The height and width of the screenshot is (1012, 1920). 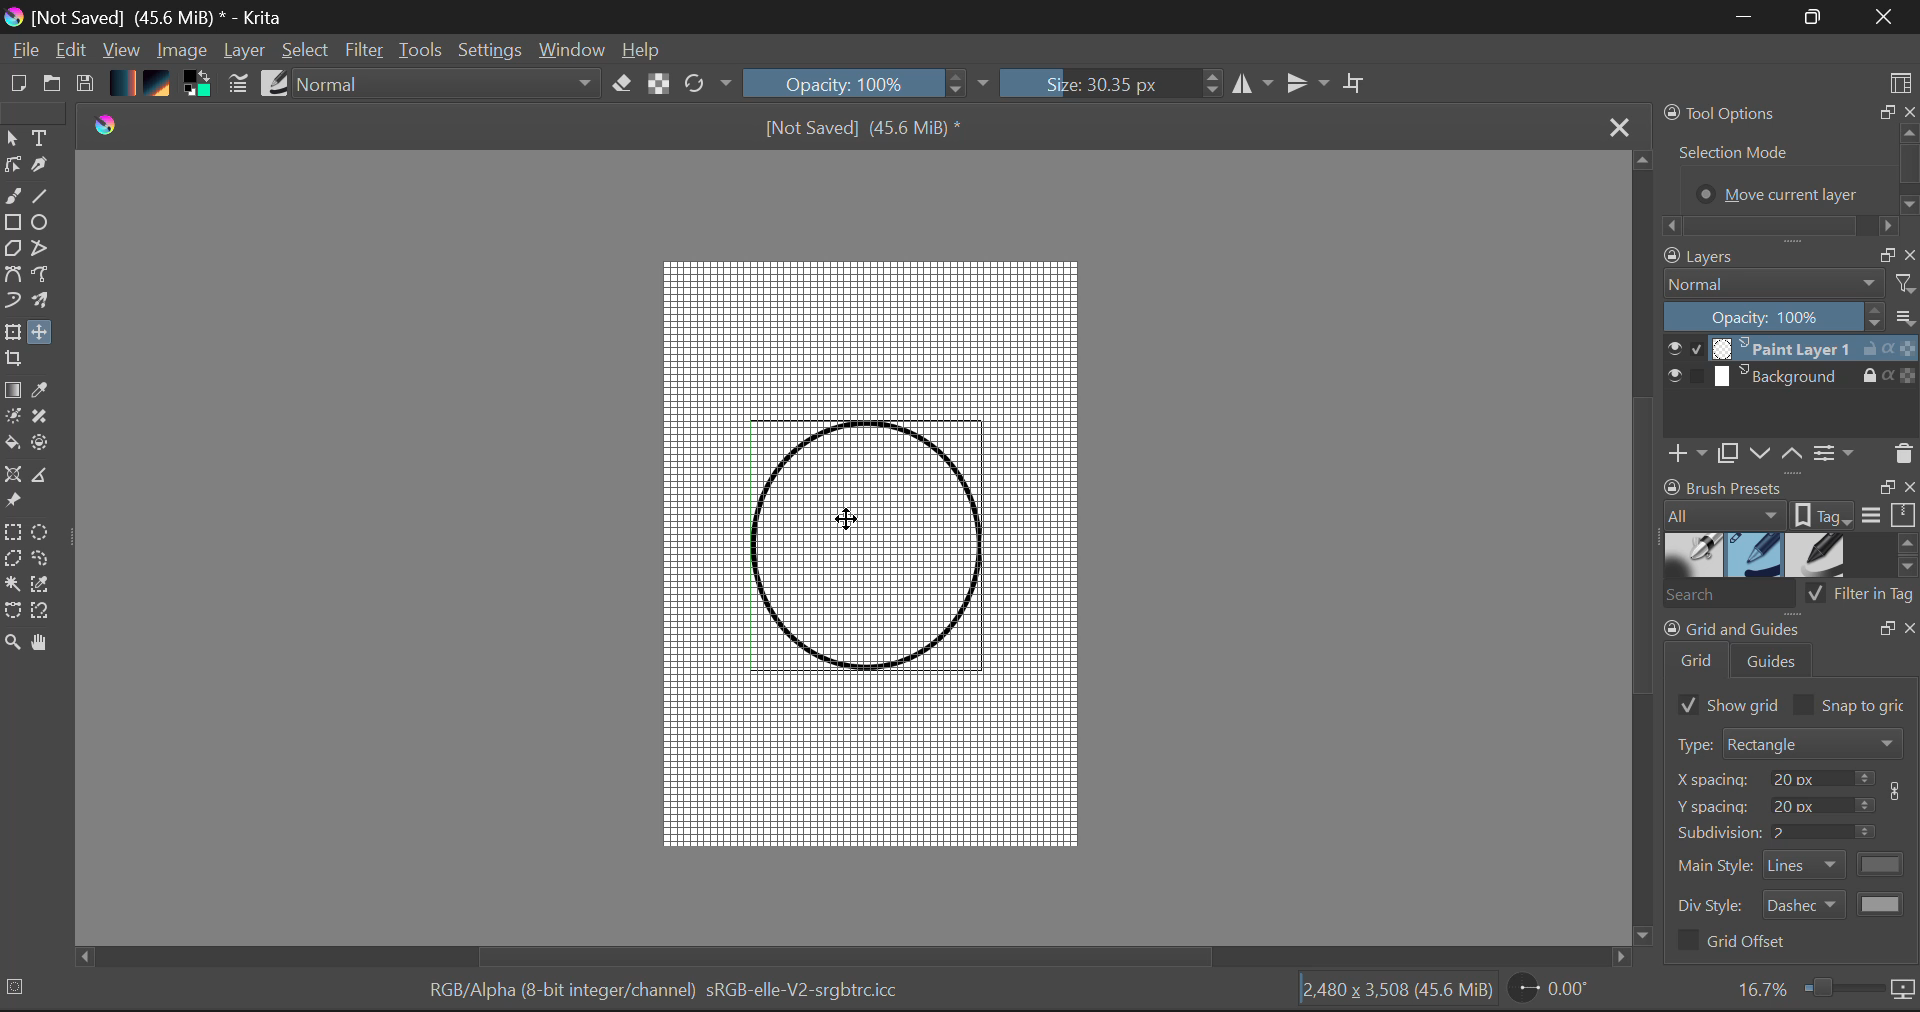 What do you see at coordinates (1789, 254) in the screenshot?
I see `Layers Docket Tab` at bounding box center [1789, 254].